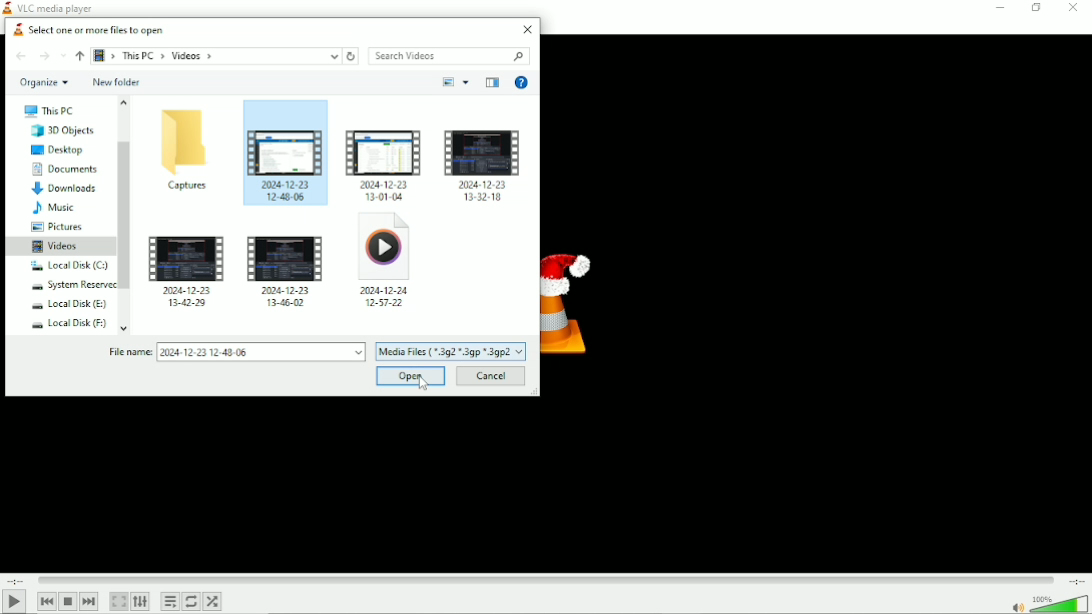 The width and height of the screenshot is (1092, 614). Describe the element at coordinates (48, 111) in the screenshot. I see `This PC` at that location.